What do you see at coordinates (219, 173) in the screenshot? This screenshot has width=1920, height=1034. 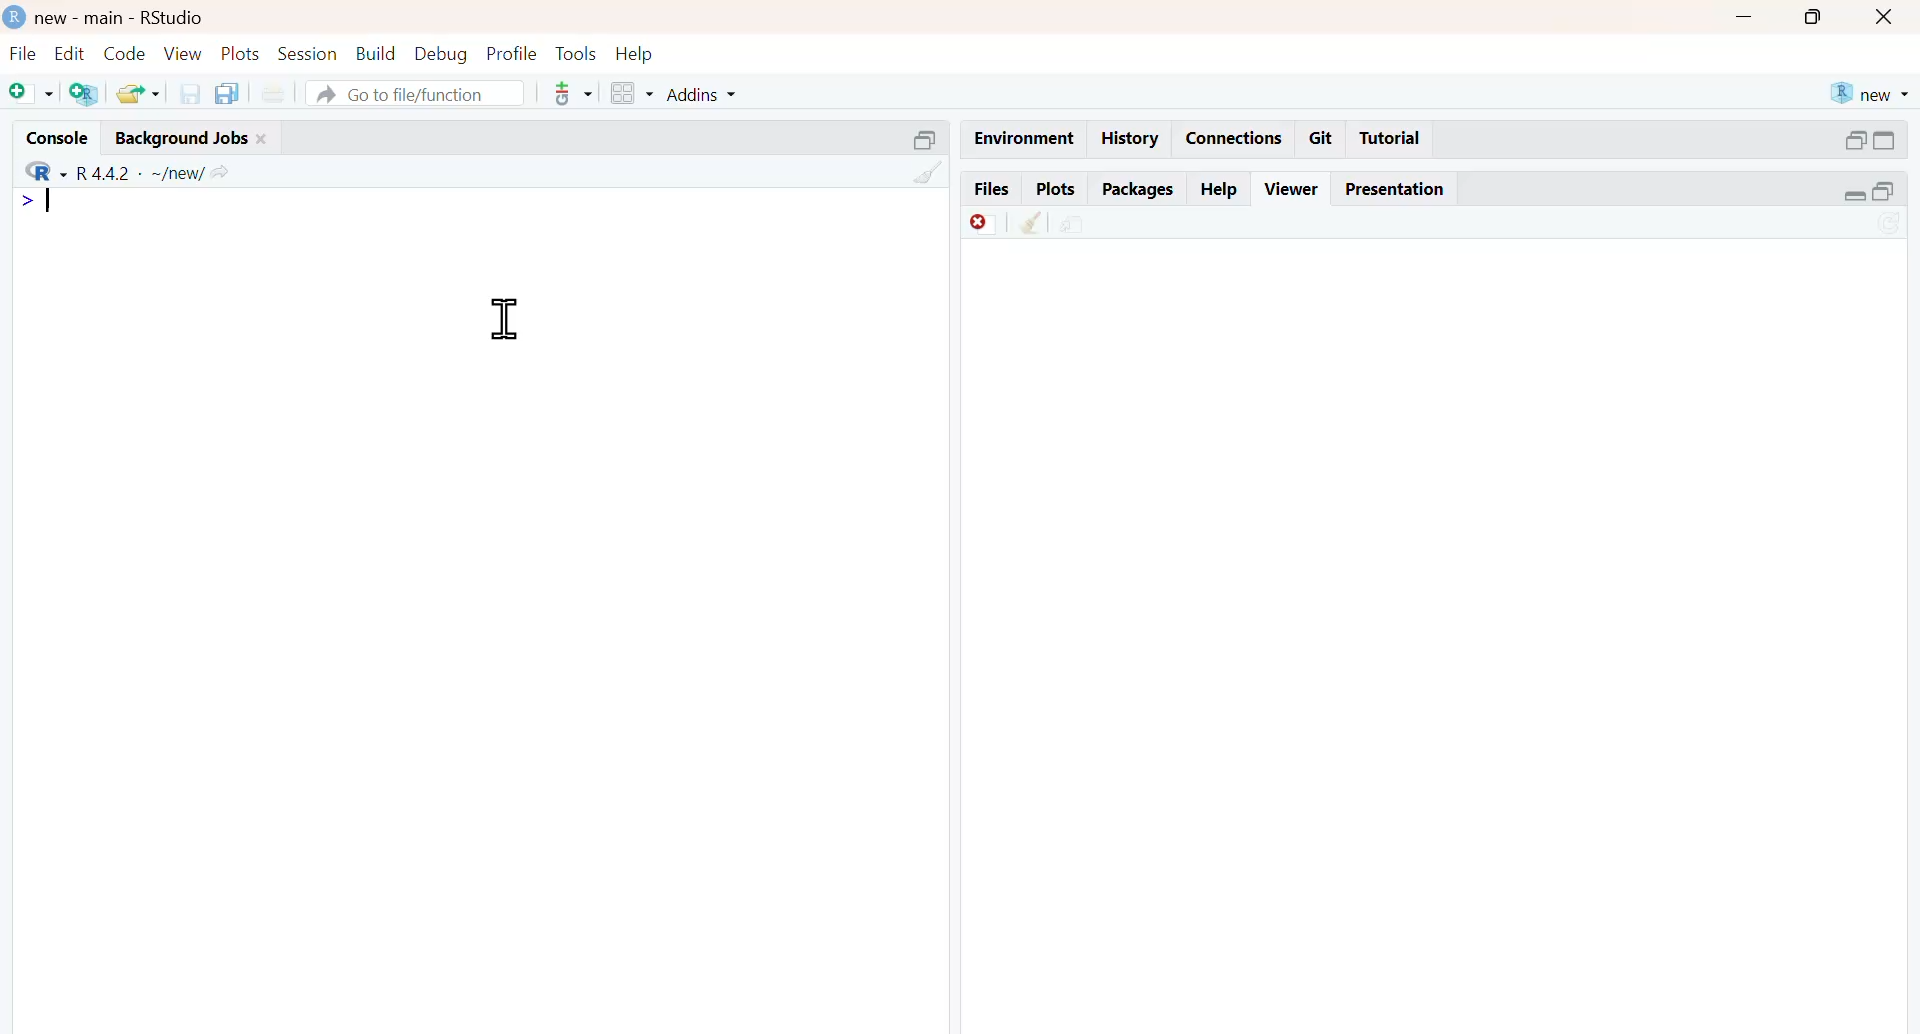 I see `share icon` at bounding box center [219, 173].